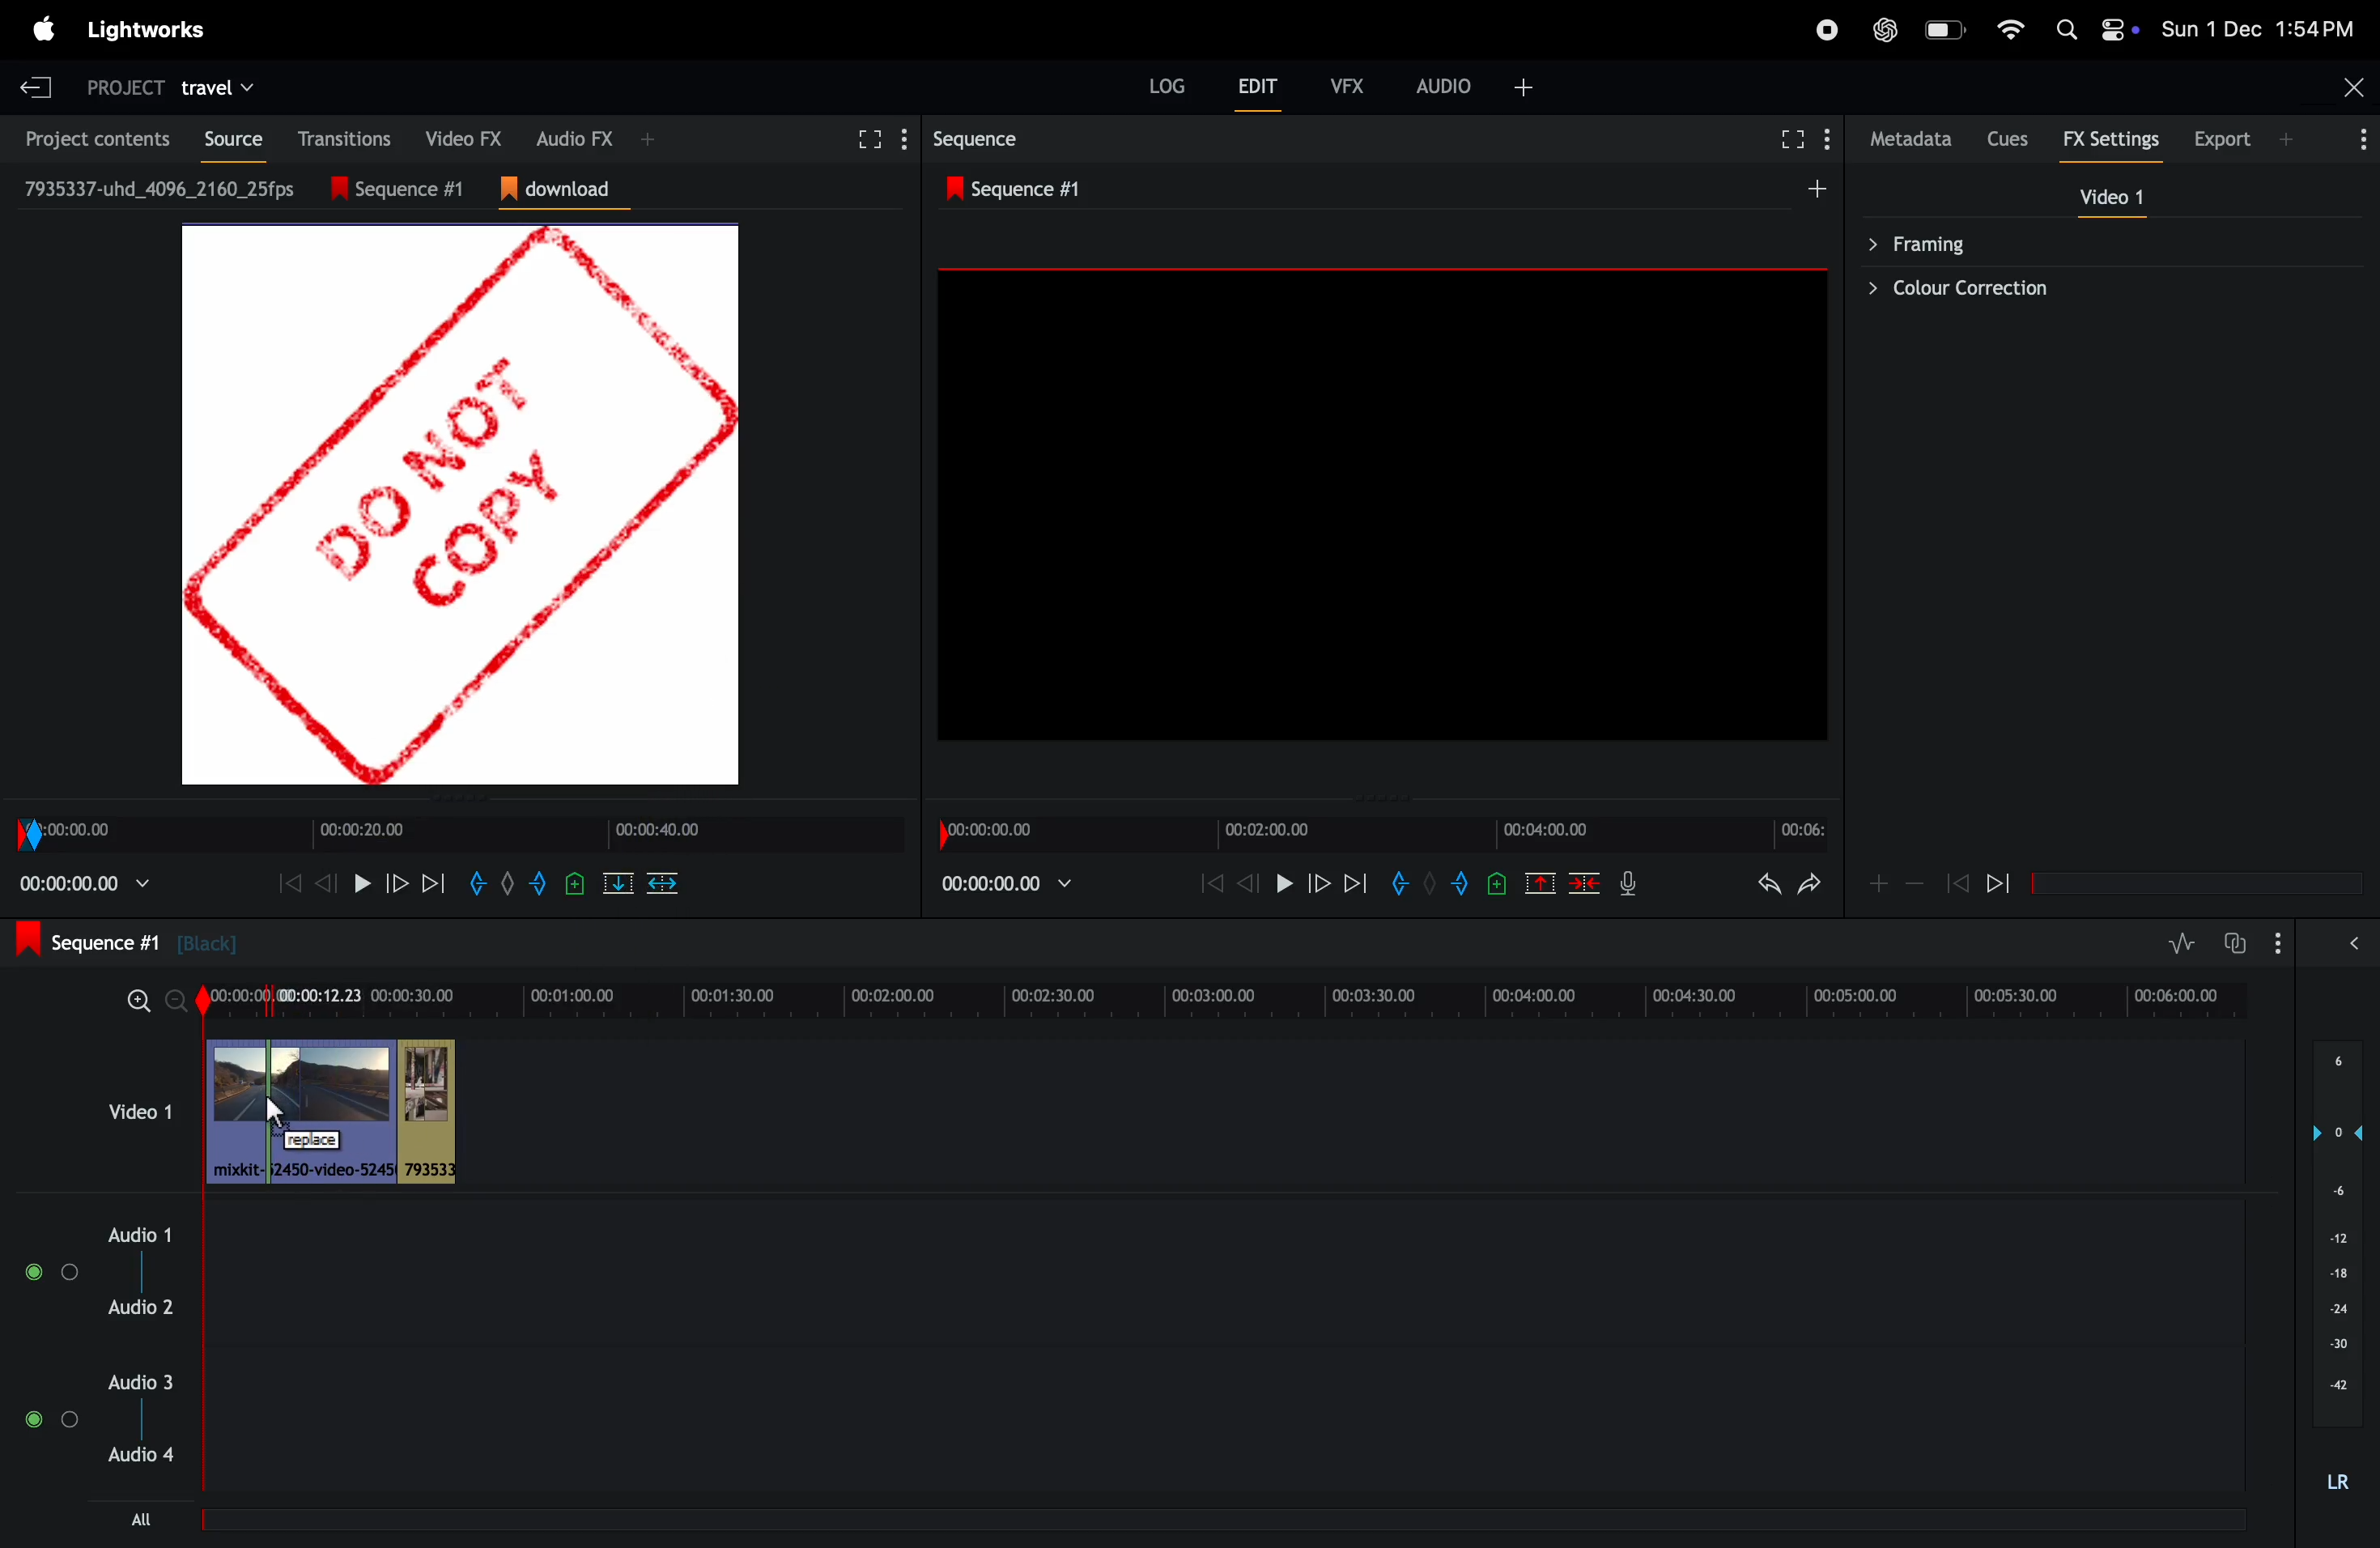 The width and height of the screenshot is (2380, 1548). Describe the element at coordinates (508, 883) in the screenshot. I see `Add` at that location.